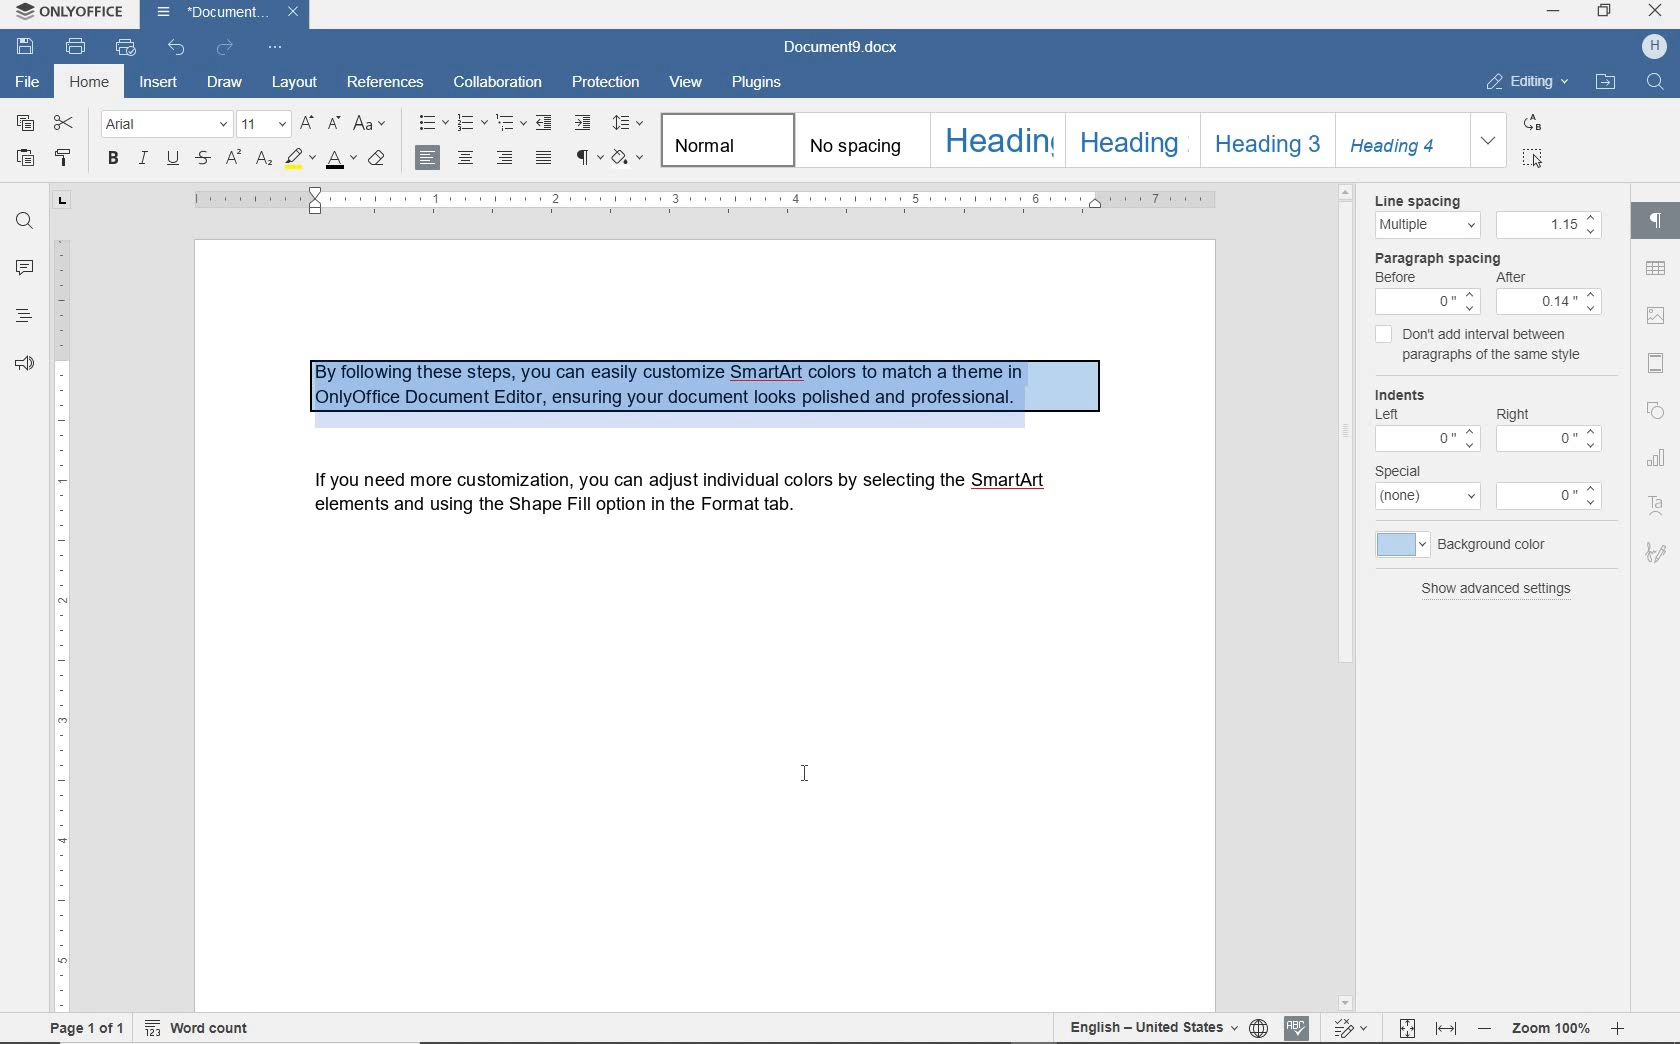  Describe the element at coordinates (225, 83) in the screenshot. I see `draw` at that location.